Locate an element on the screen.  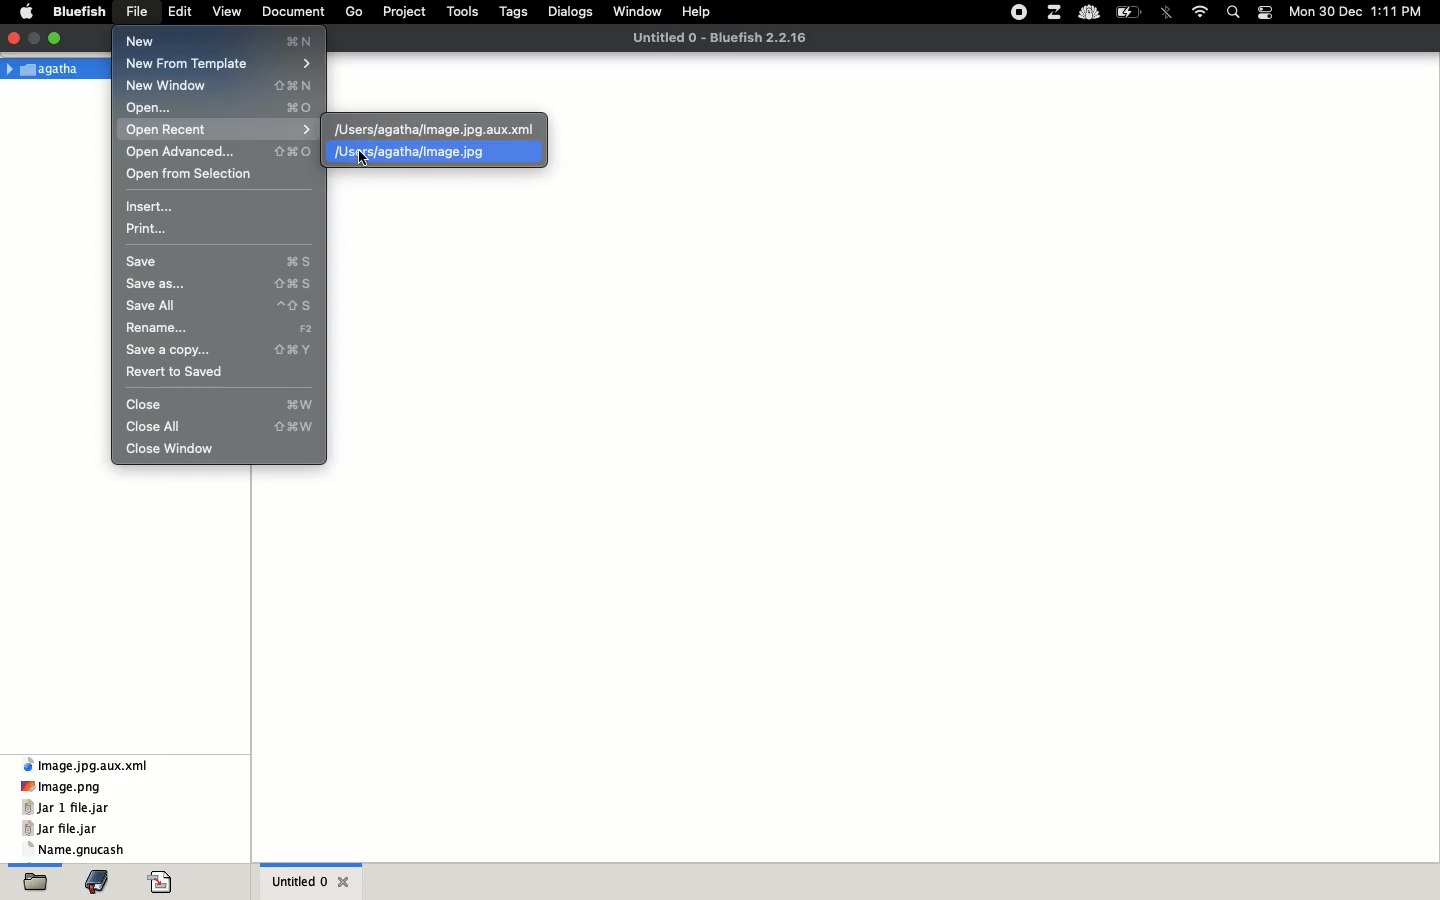
New Window  N is located at coordinates (219, 86).